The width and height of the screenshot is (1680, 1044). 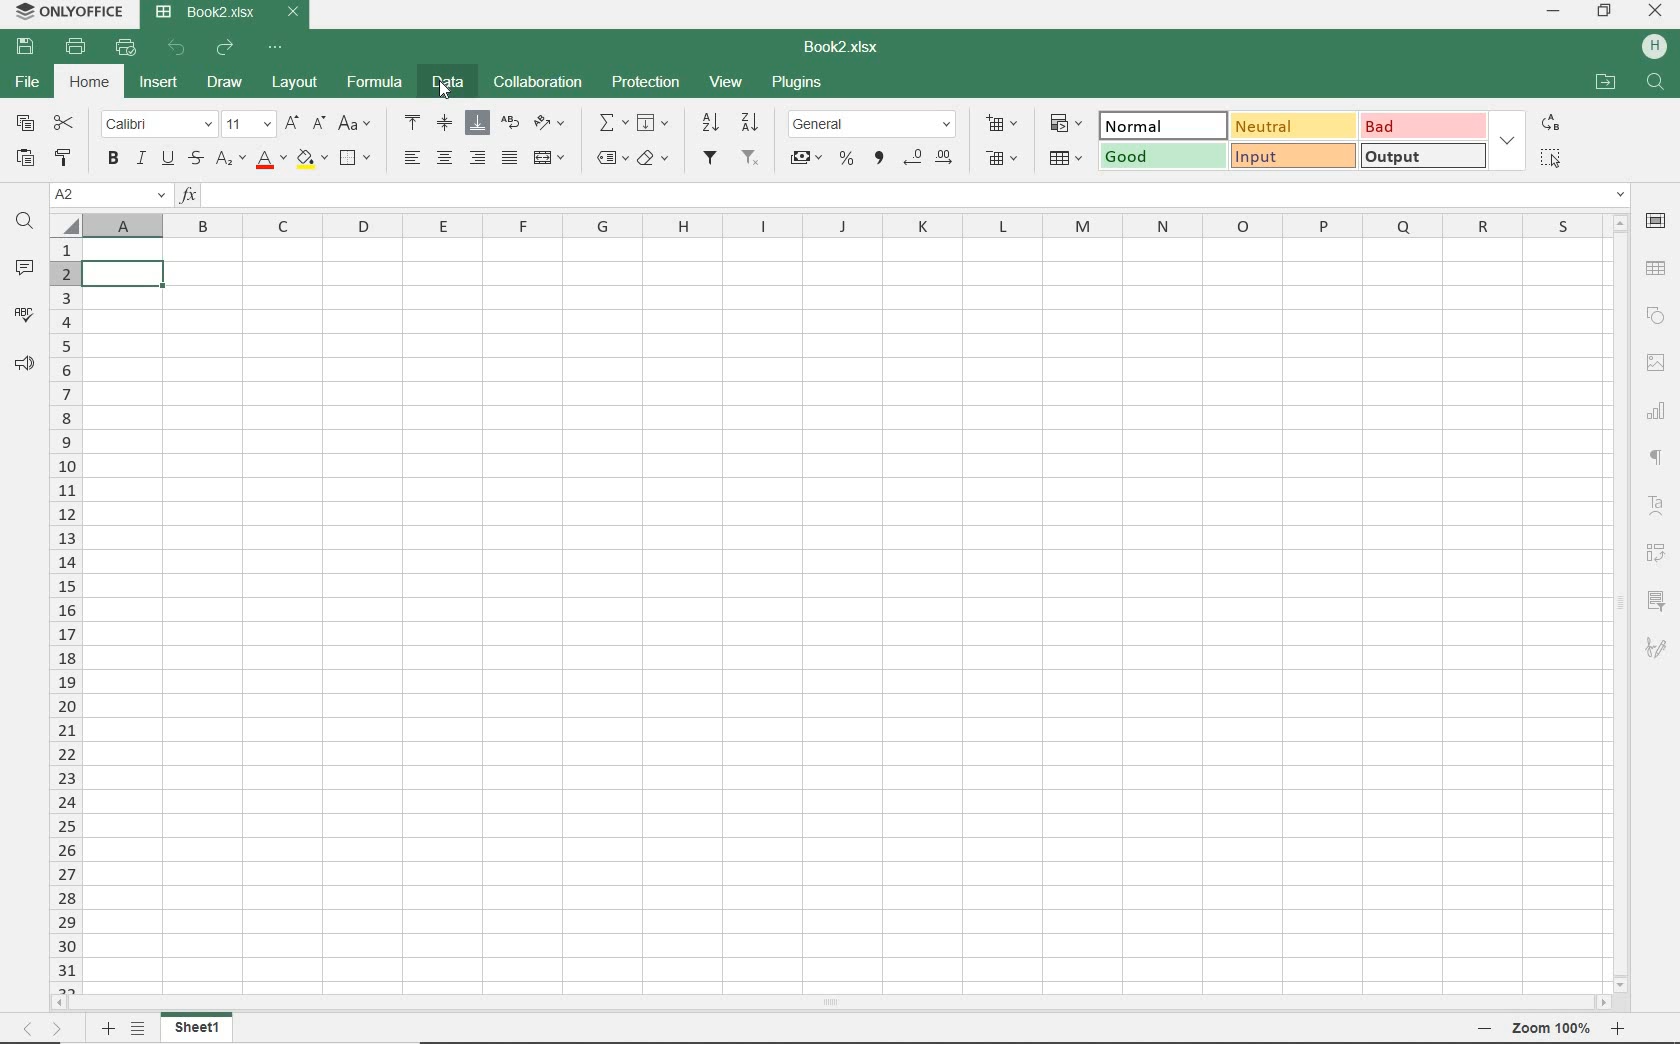 I want to click on INPUT, so click(x=1293, y=157).